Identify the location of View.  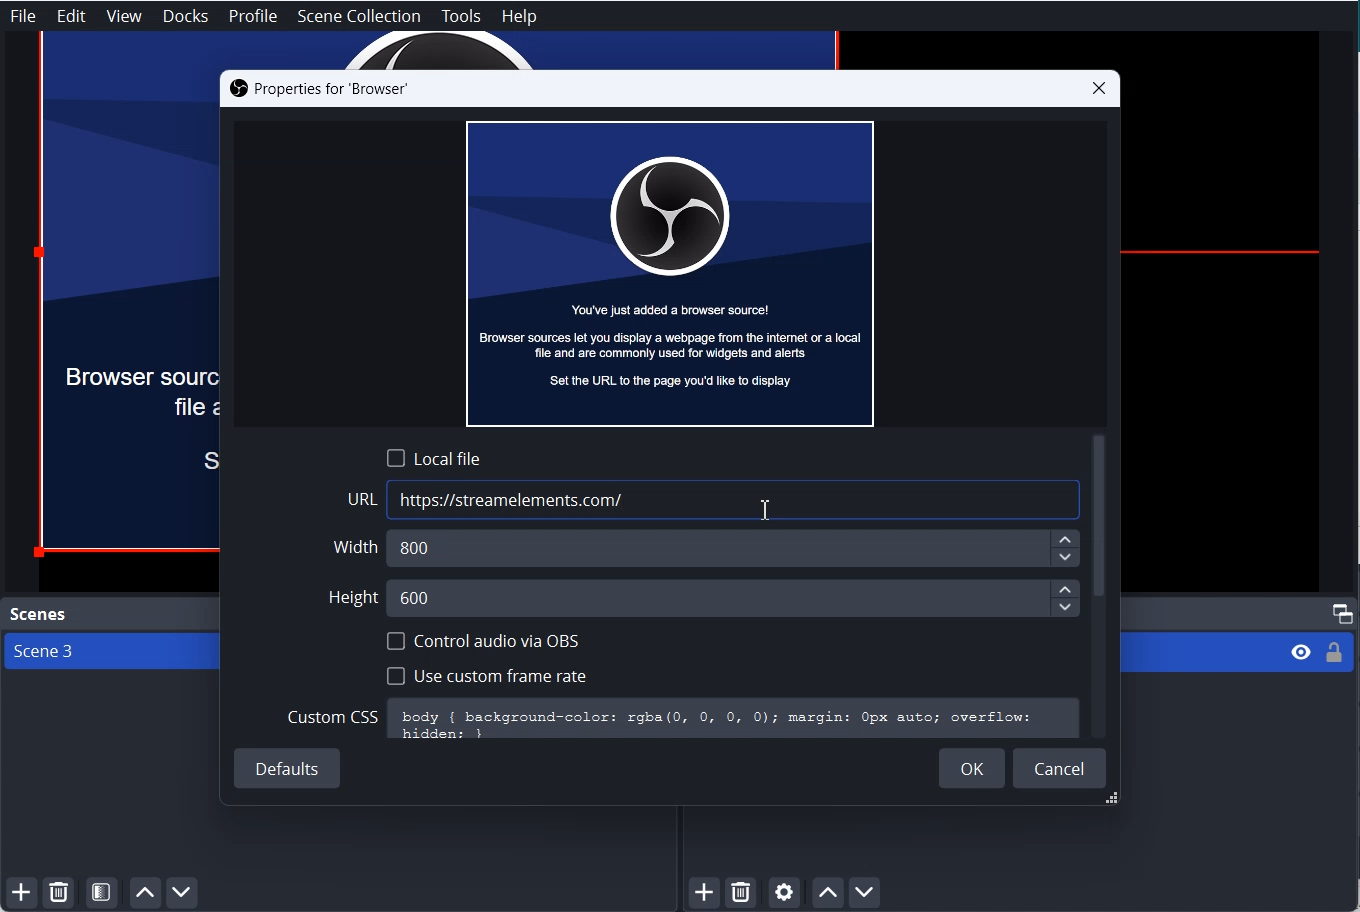
(124, 17).